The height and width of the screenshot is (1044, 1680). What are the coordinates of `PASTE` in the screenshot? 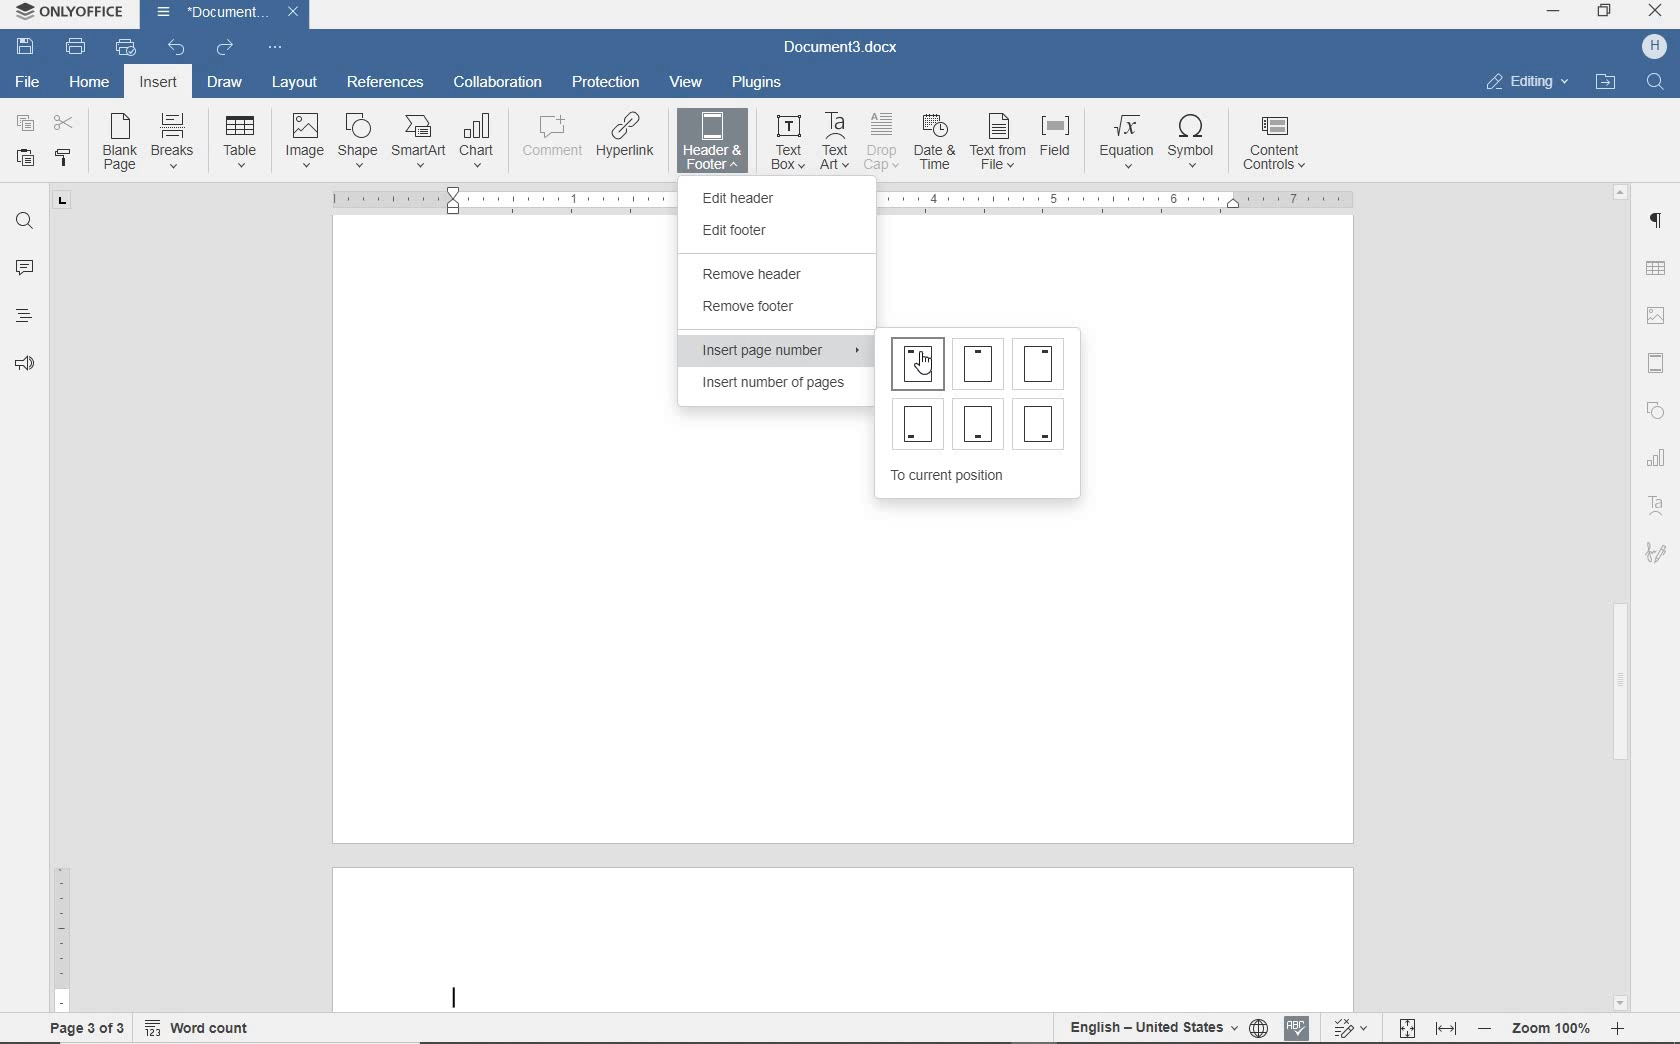 It's located at (26, 156).